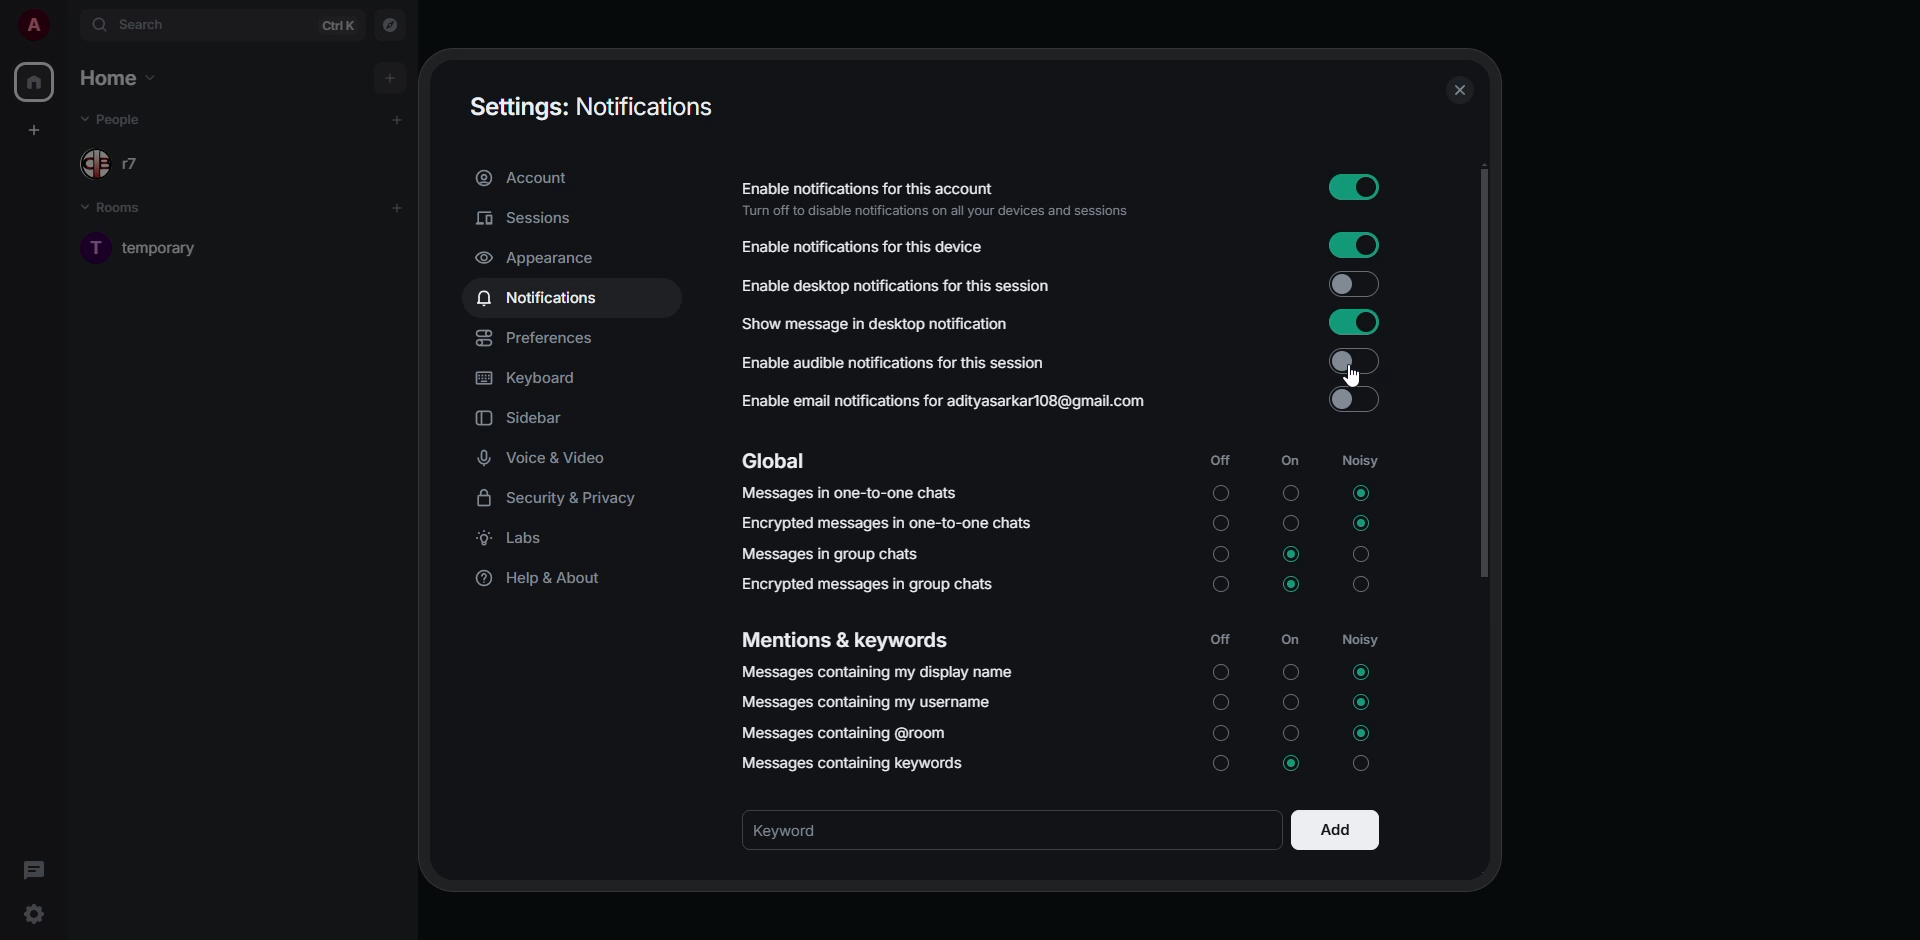 The width and height of the screenshot is (1920, 940). I want to click on Off Unselected, so click(1219, 703).